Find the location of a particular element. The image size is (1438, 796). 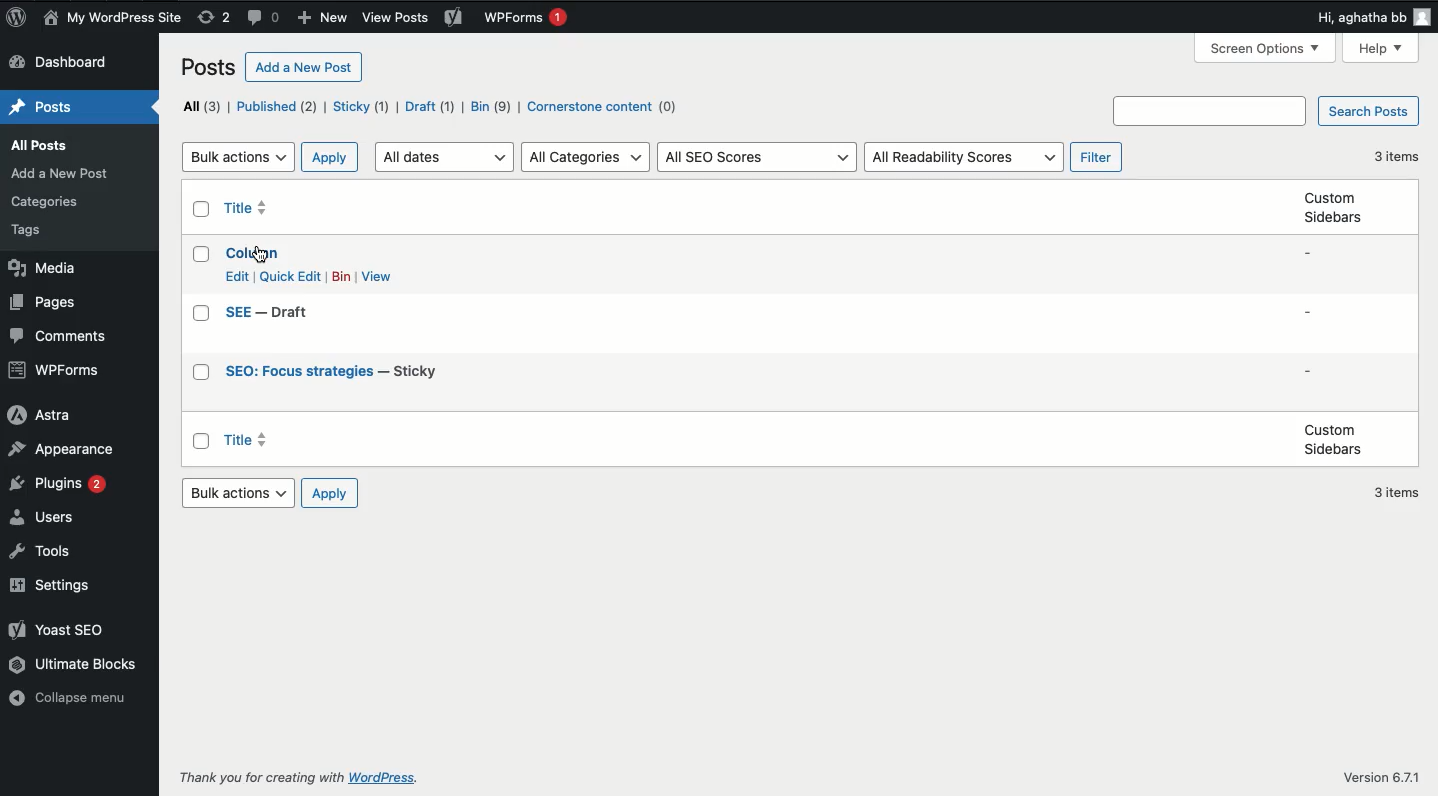

Revisions is located at coordinates (215, 17).